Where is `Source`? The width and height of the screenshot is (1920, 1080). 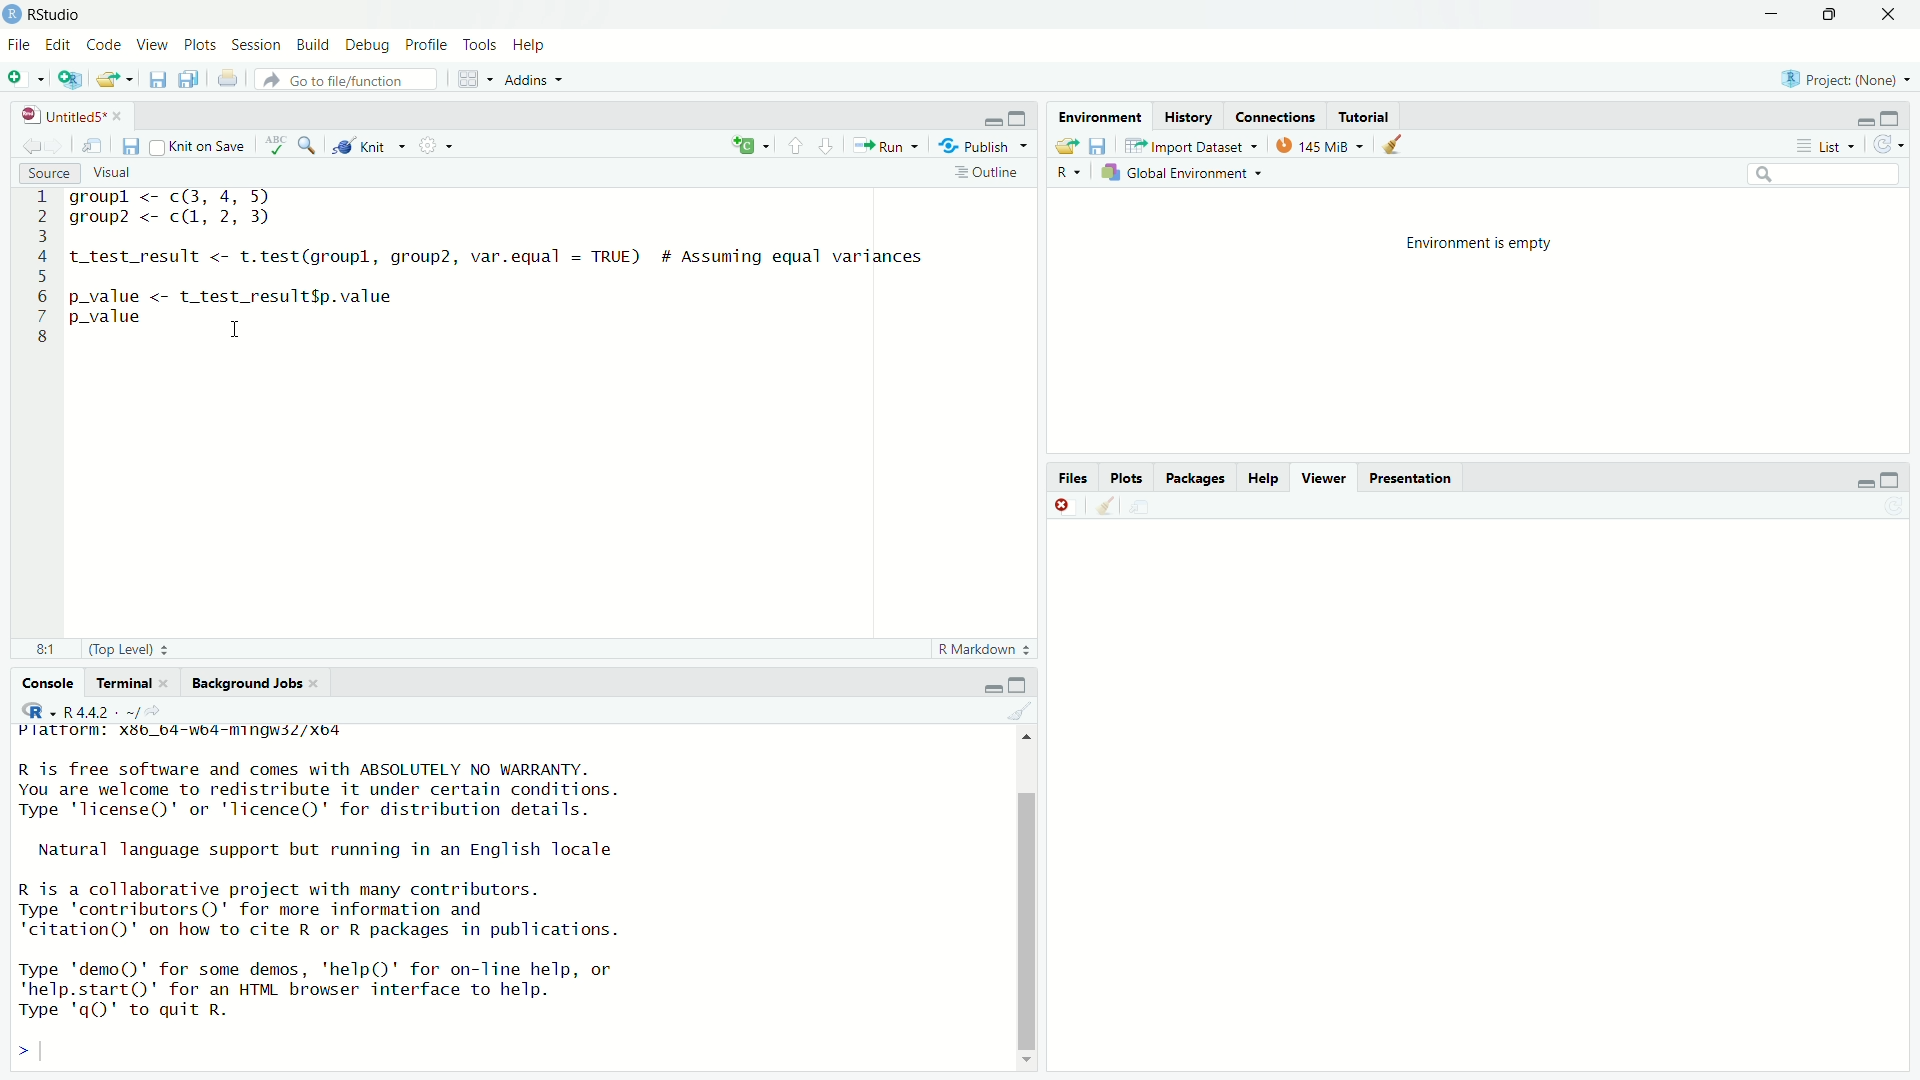
Source is located at coordinates (45, 173).